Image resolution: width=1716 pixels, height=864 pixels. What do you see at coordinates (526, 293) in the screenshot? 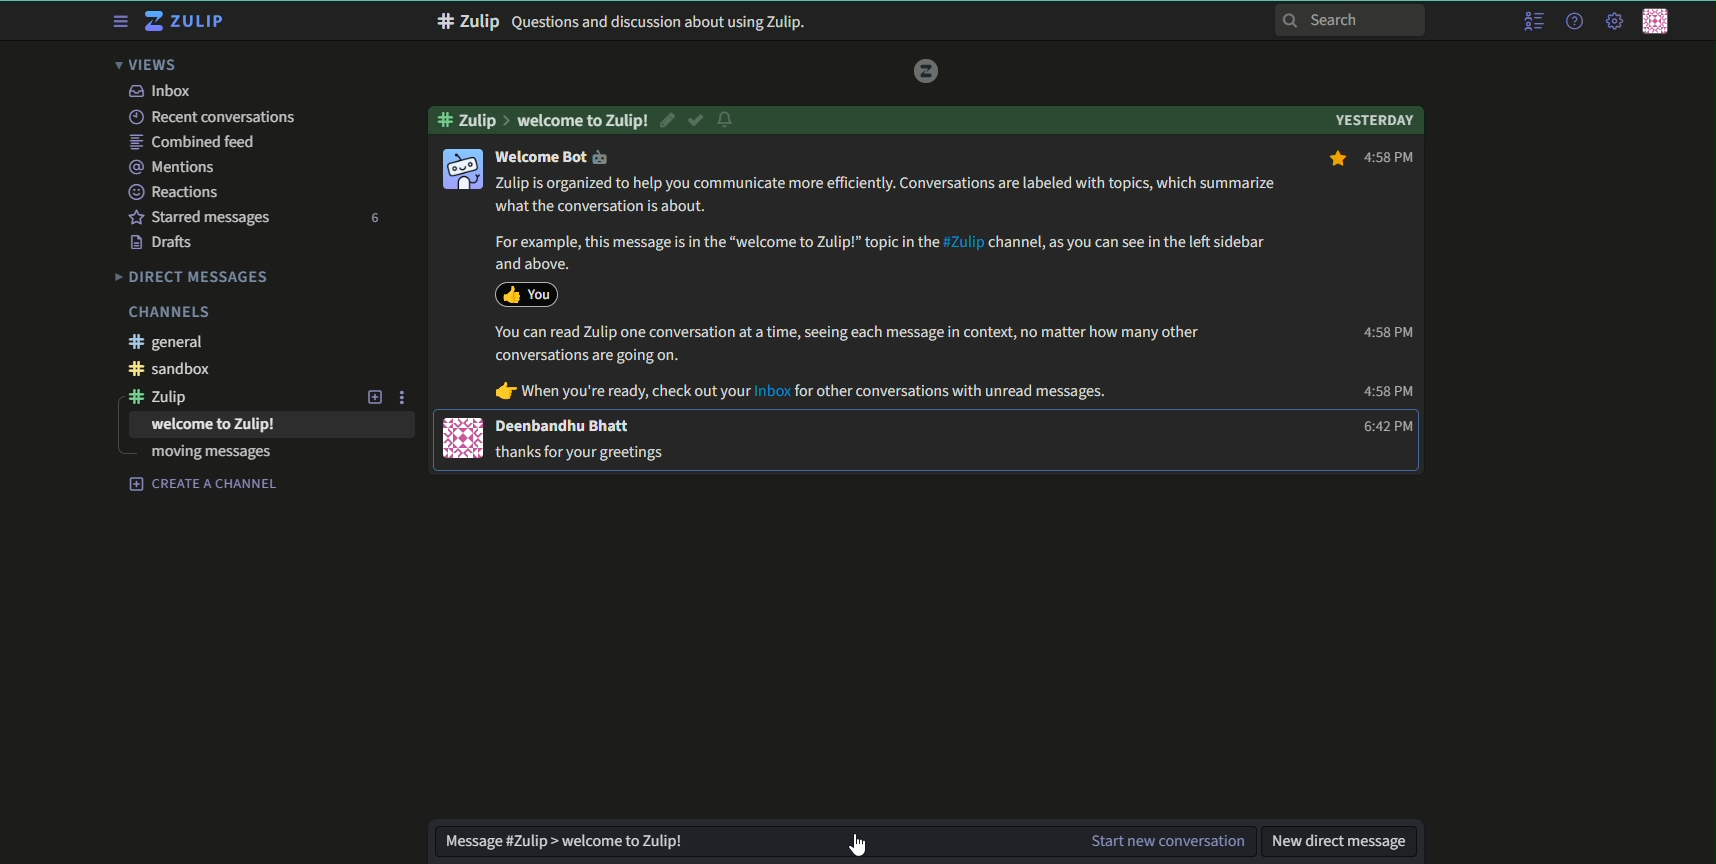
I see `icon` at bounding box center [526, 293].